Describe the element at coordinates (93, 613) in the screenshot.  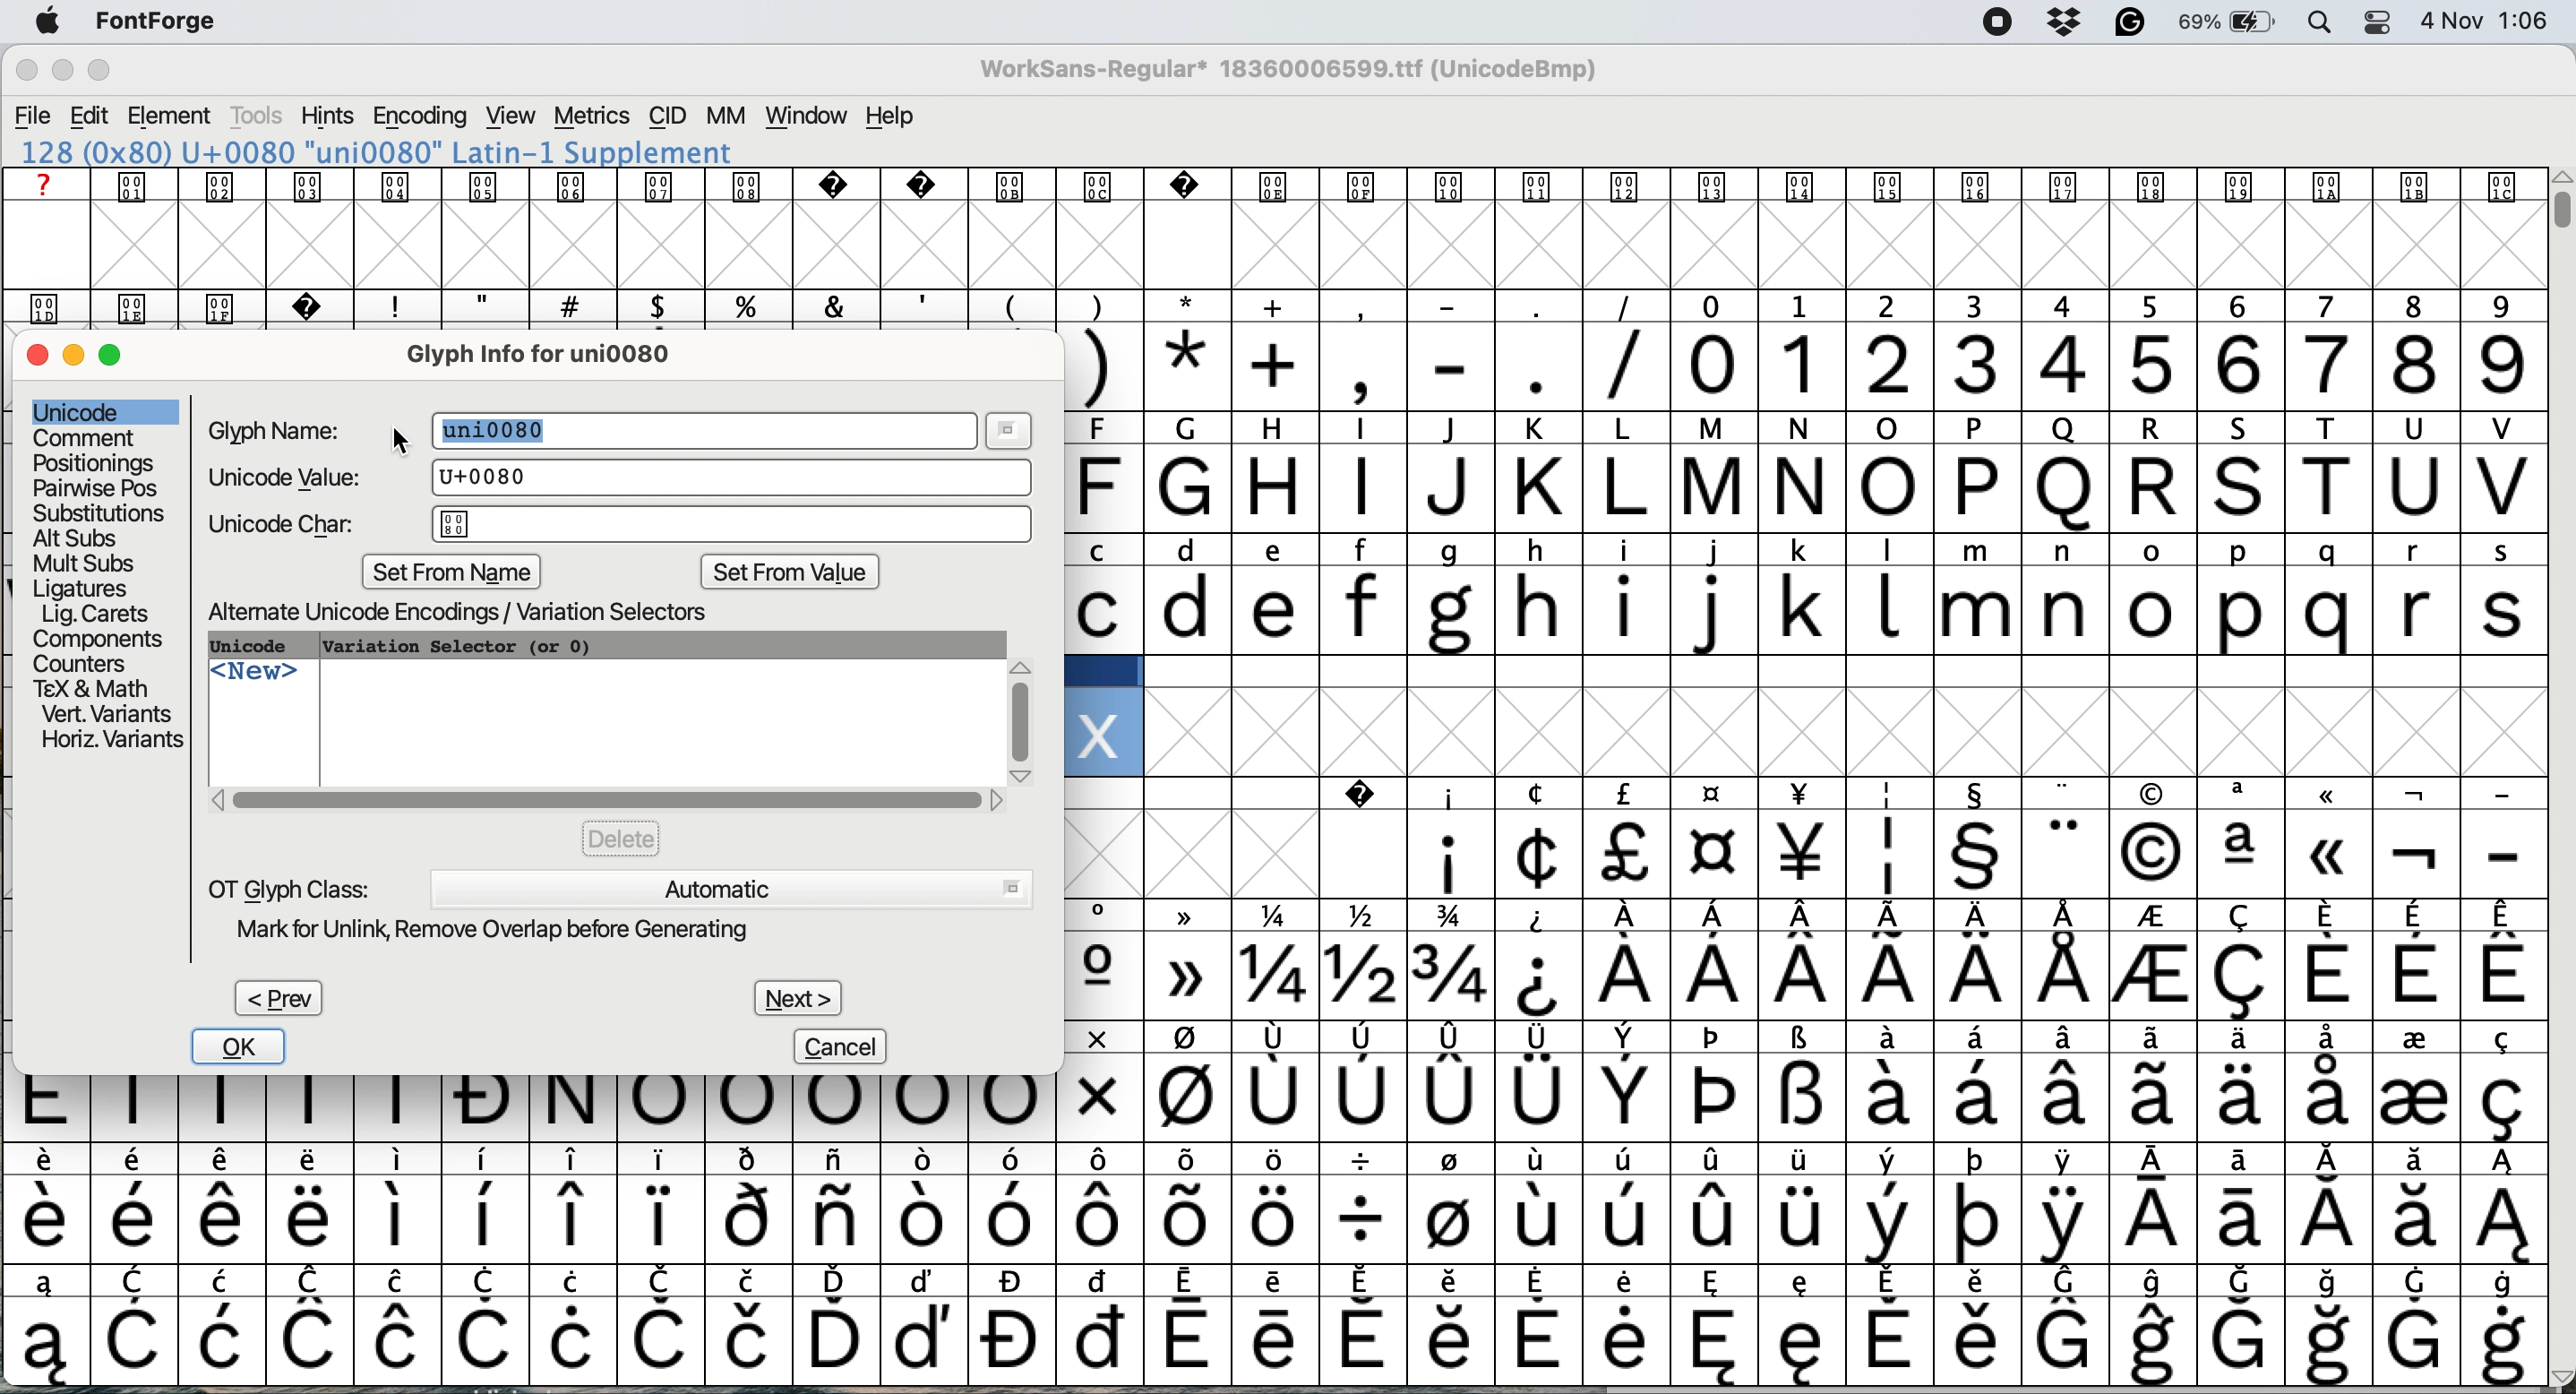
I see `lig carets` at that location.